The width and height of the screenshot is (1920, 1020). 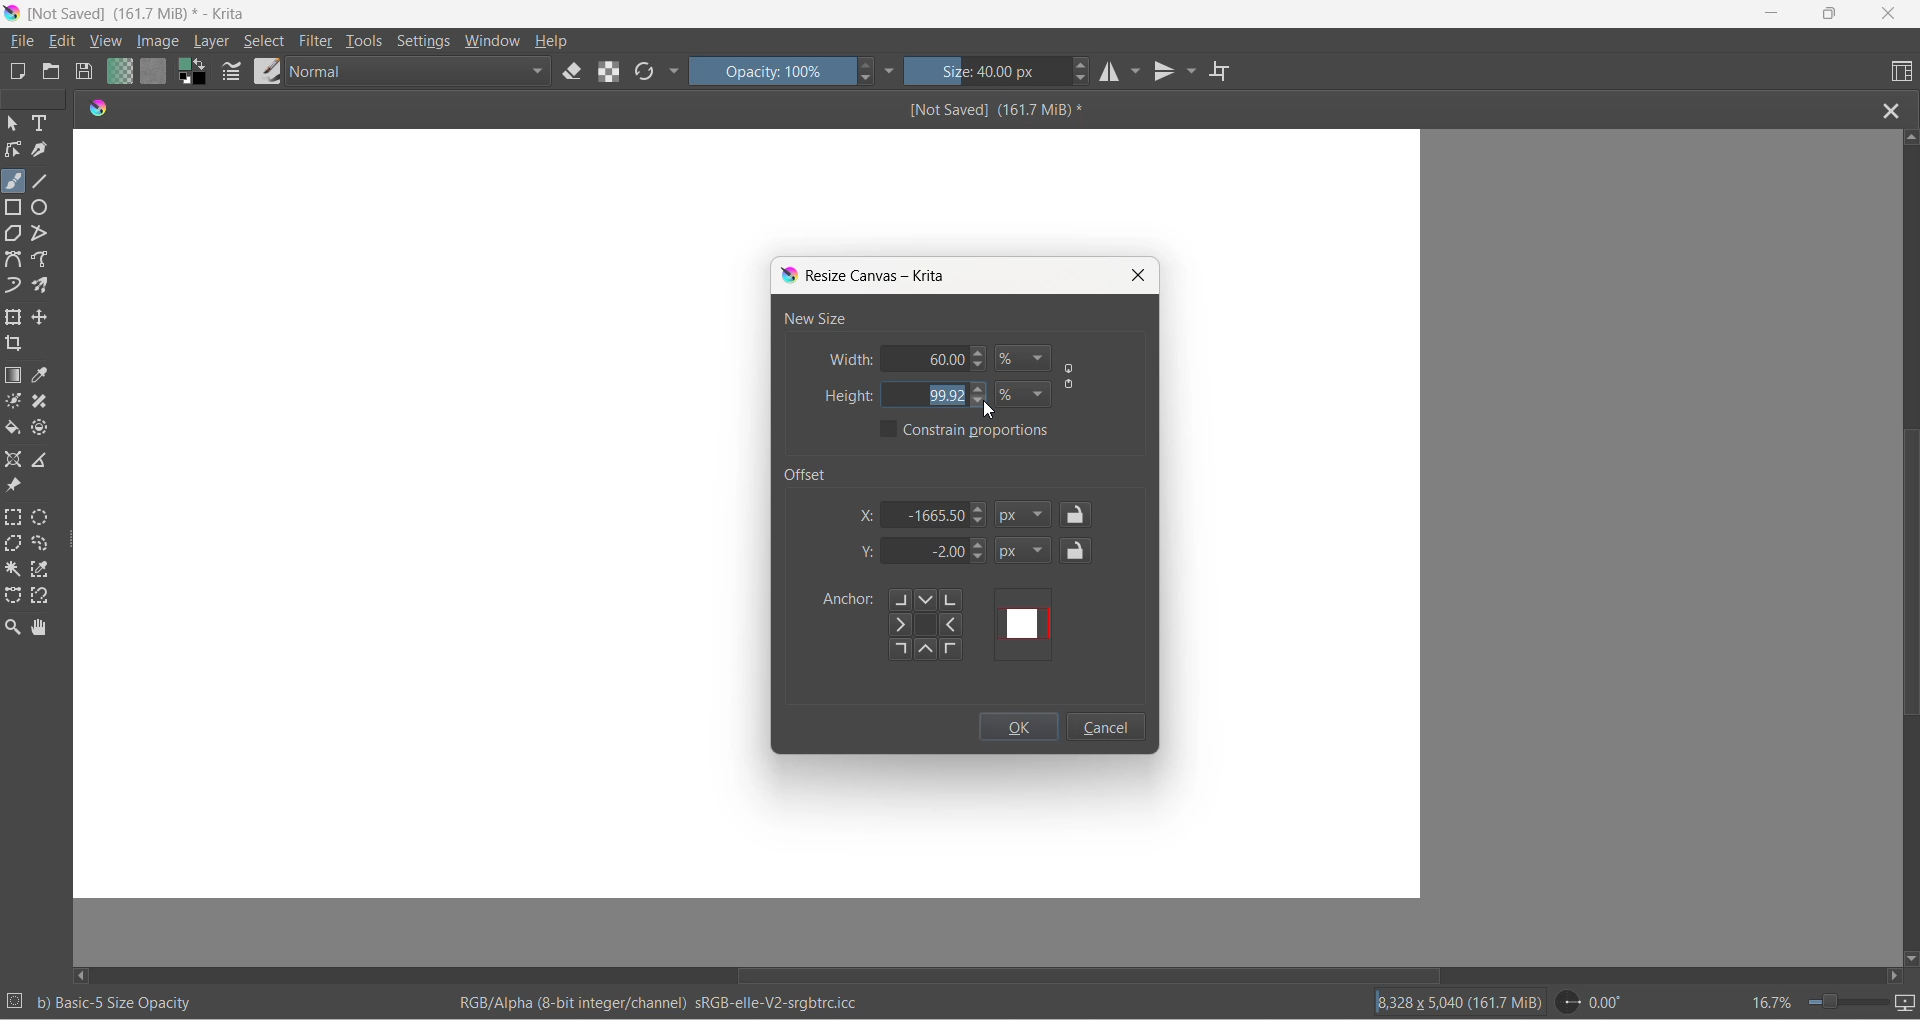 What do you see at coordinates (1597, 1002) in the screenshot?
I see `rotation` at bounding box center [1597, 1002].